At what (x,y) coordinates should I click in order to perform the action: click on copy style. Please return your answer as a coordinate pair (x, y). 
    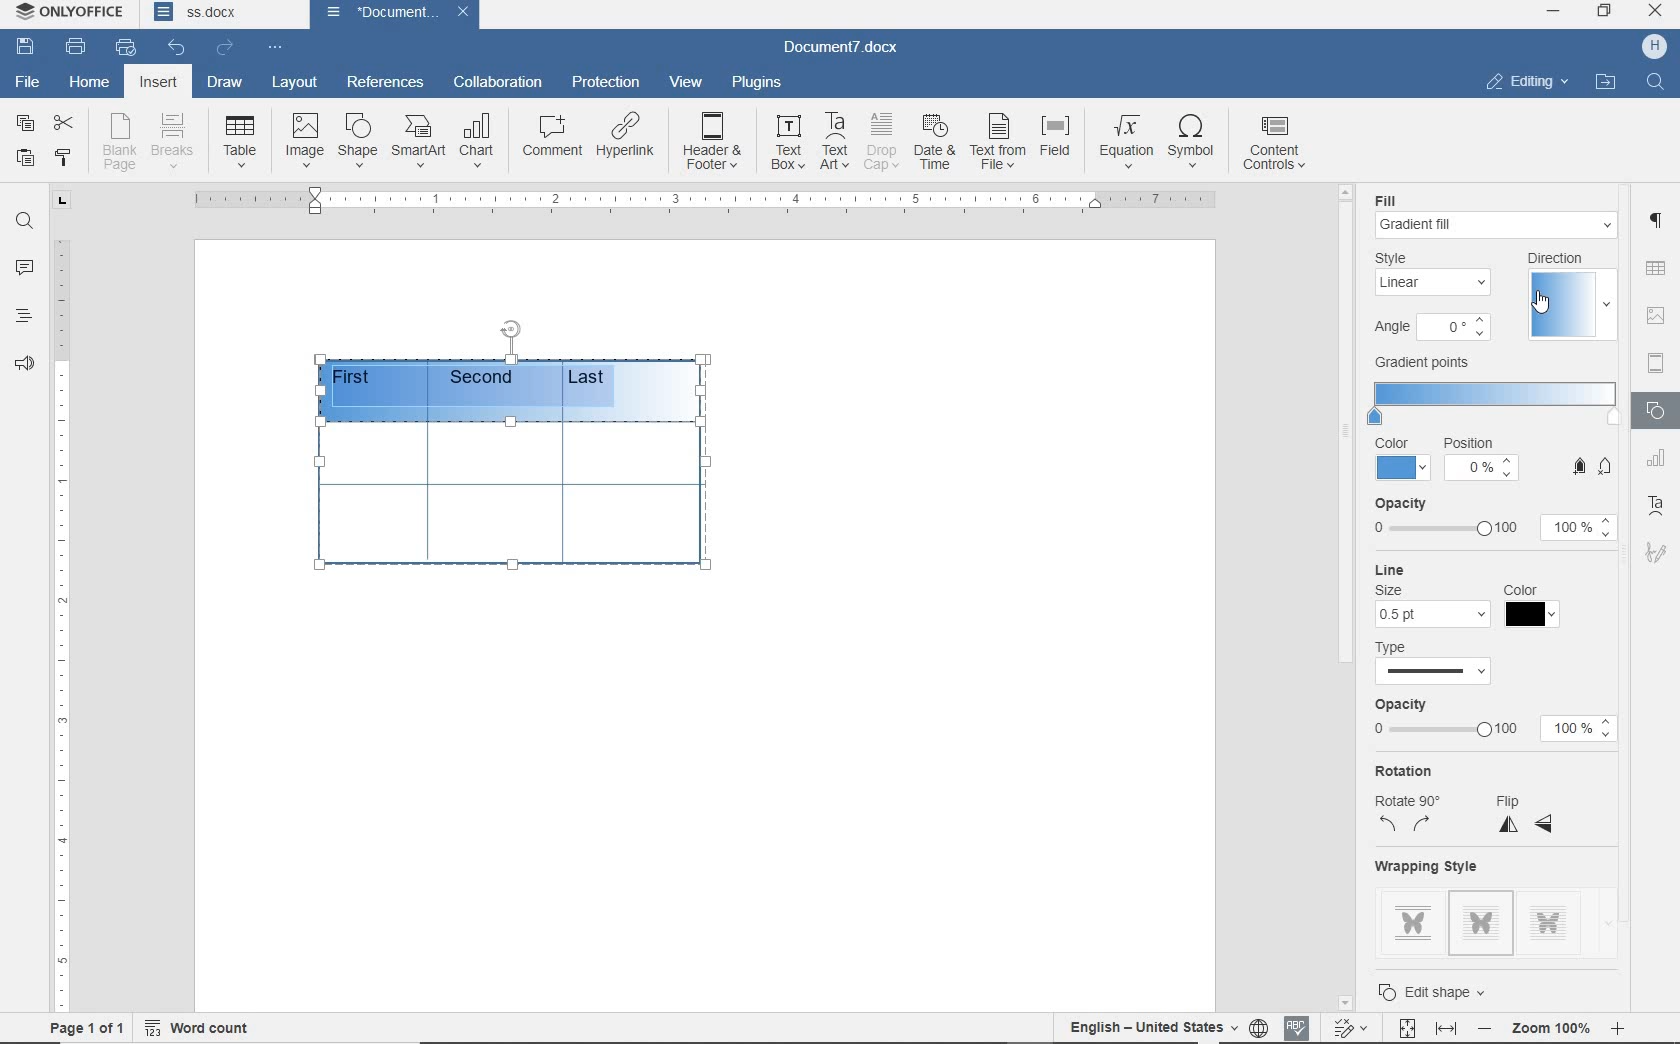
    Looking at the image, I should click on (61, 158).